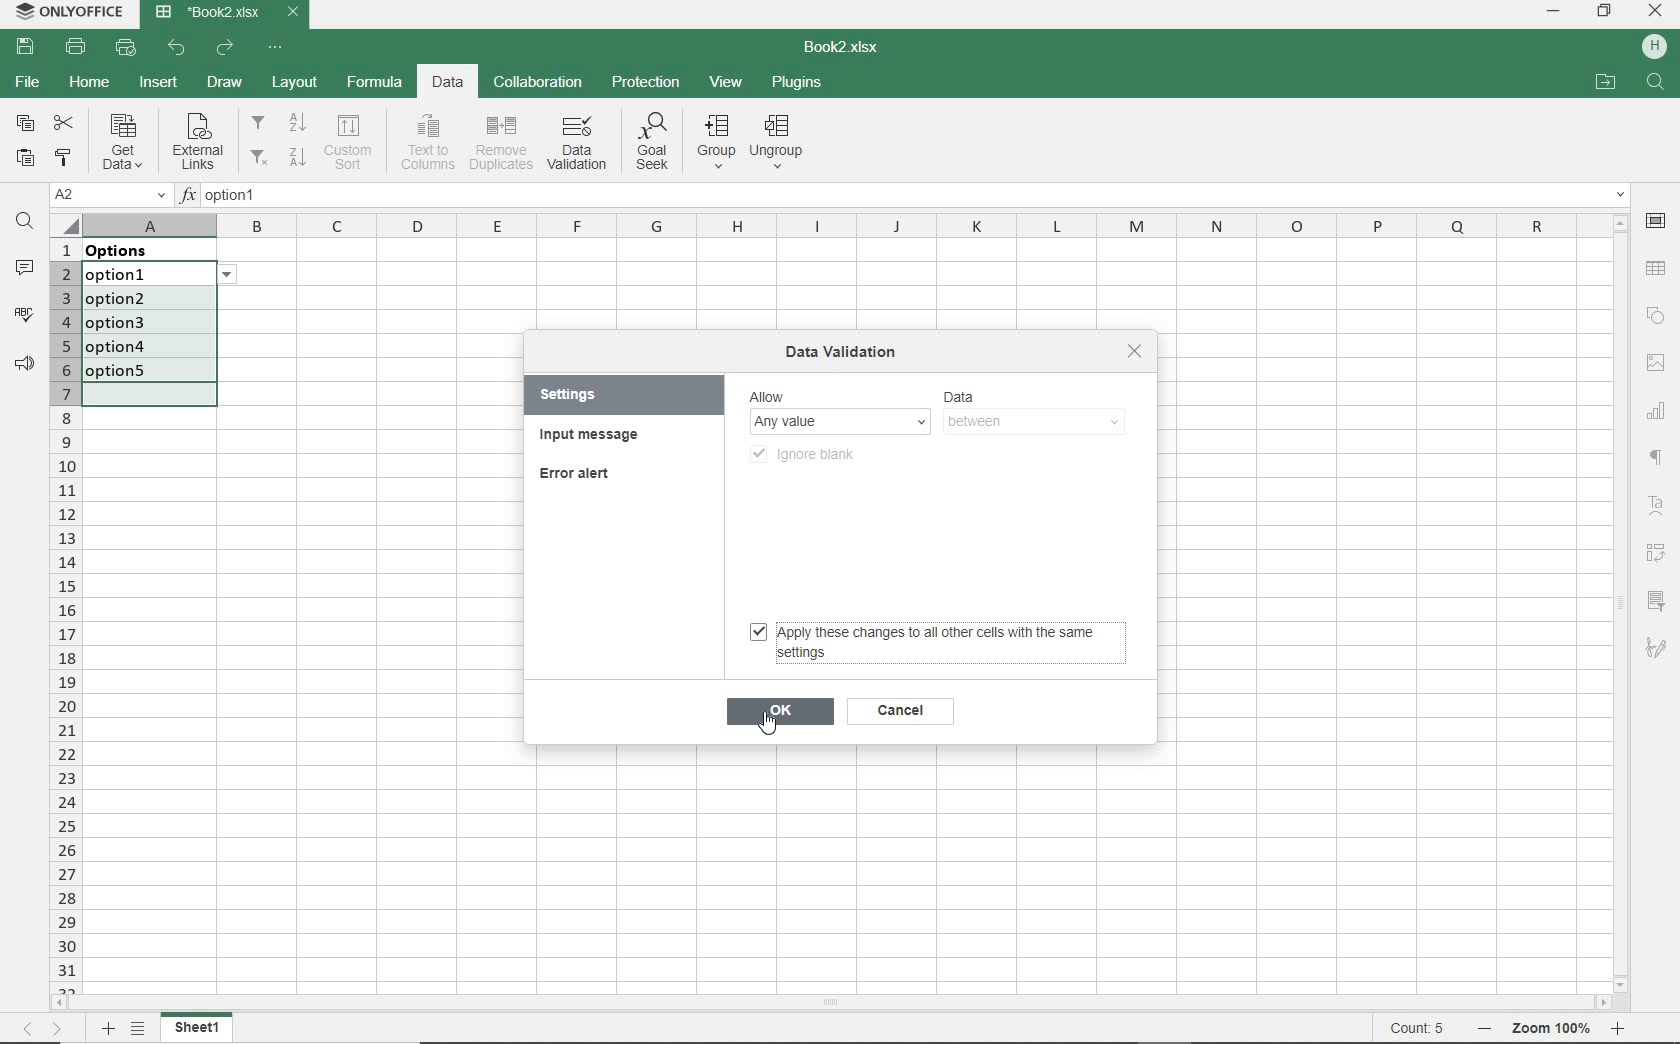  I want to click on SETTINGS, so click(586, 395).